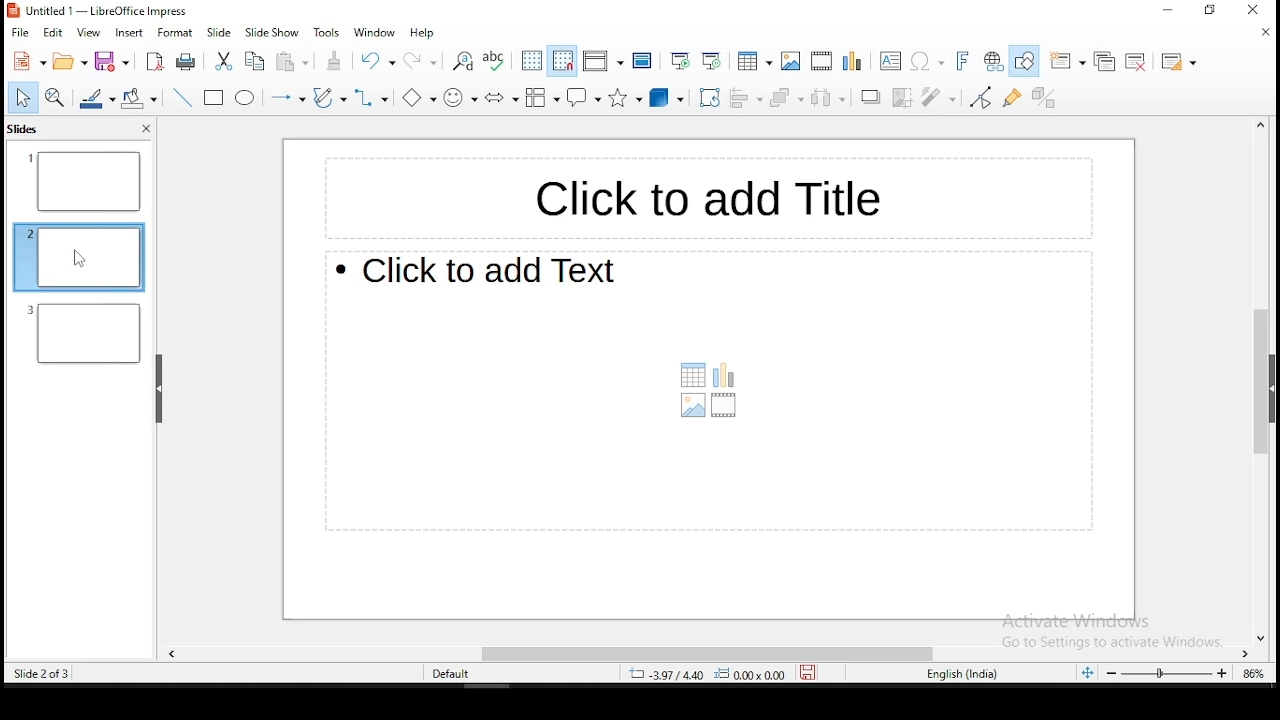  I want to click on ellipse, so click(245, 100).